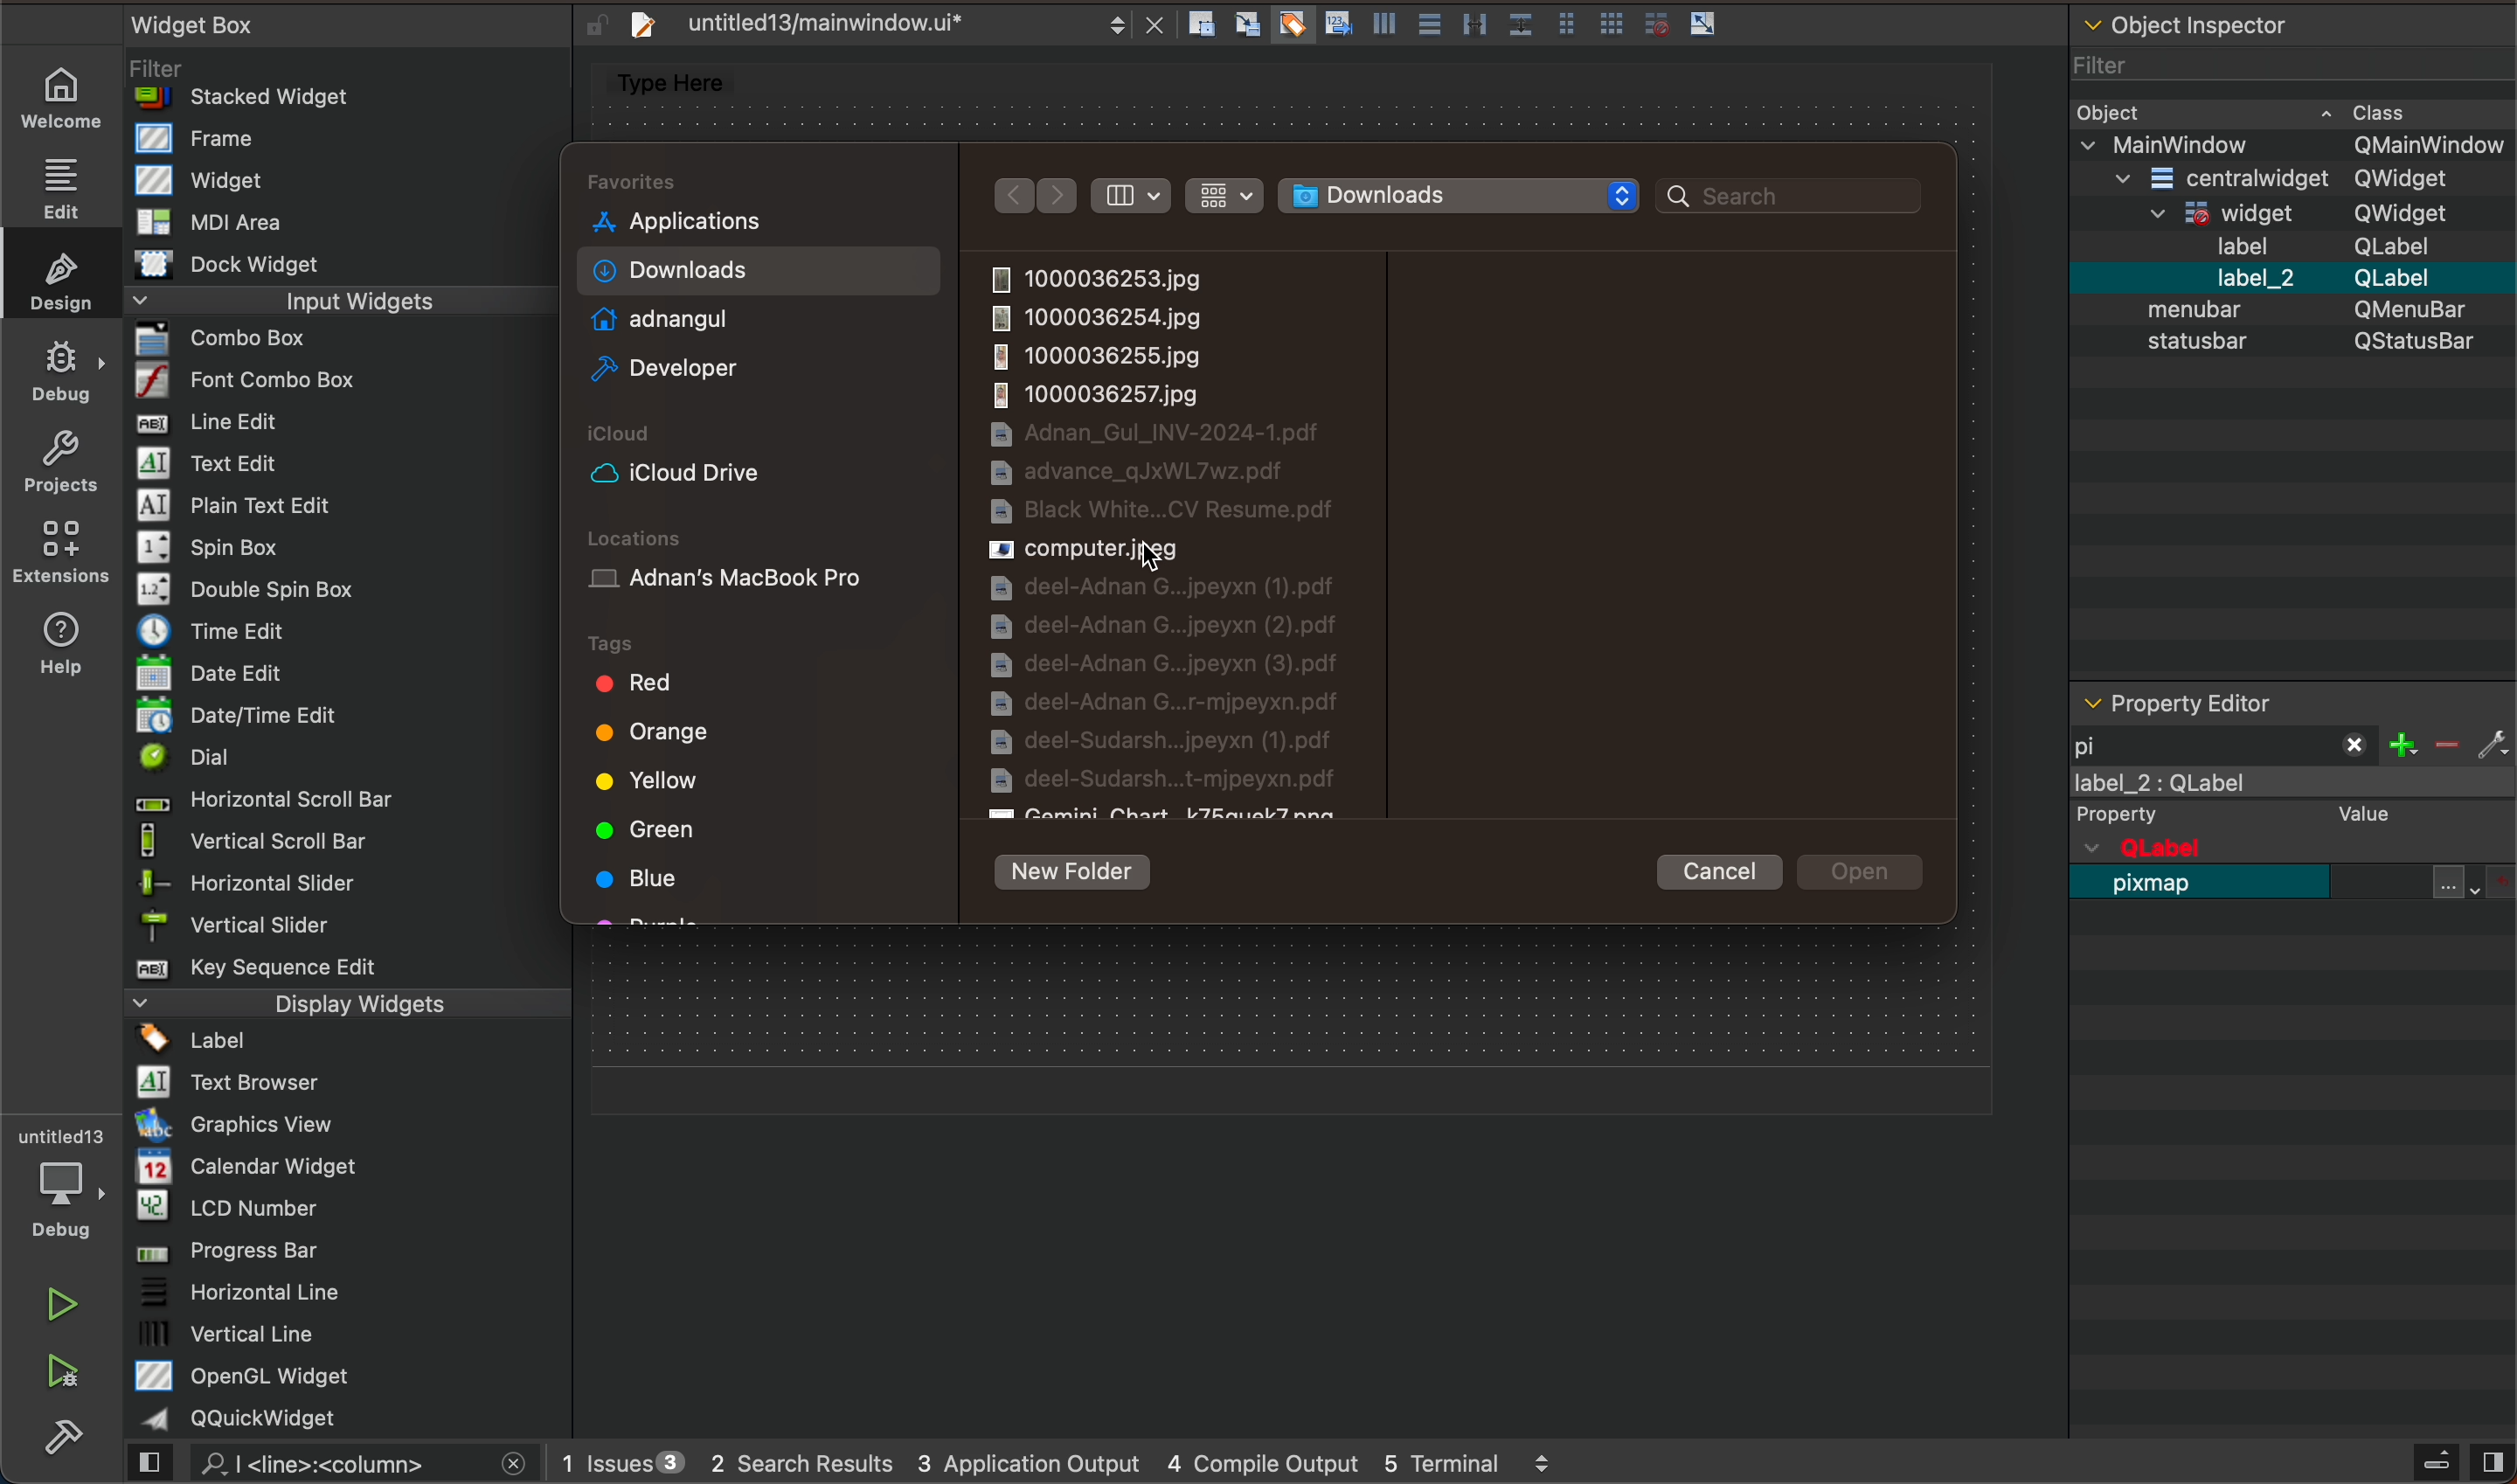  I want to click on projects, so click(58, 458).